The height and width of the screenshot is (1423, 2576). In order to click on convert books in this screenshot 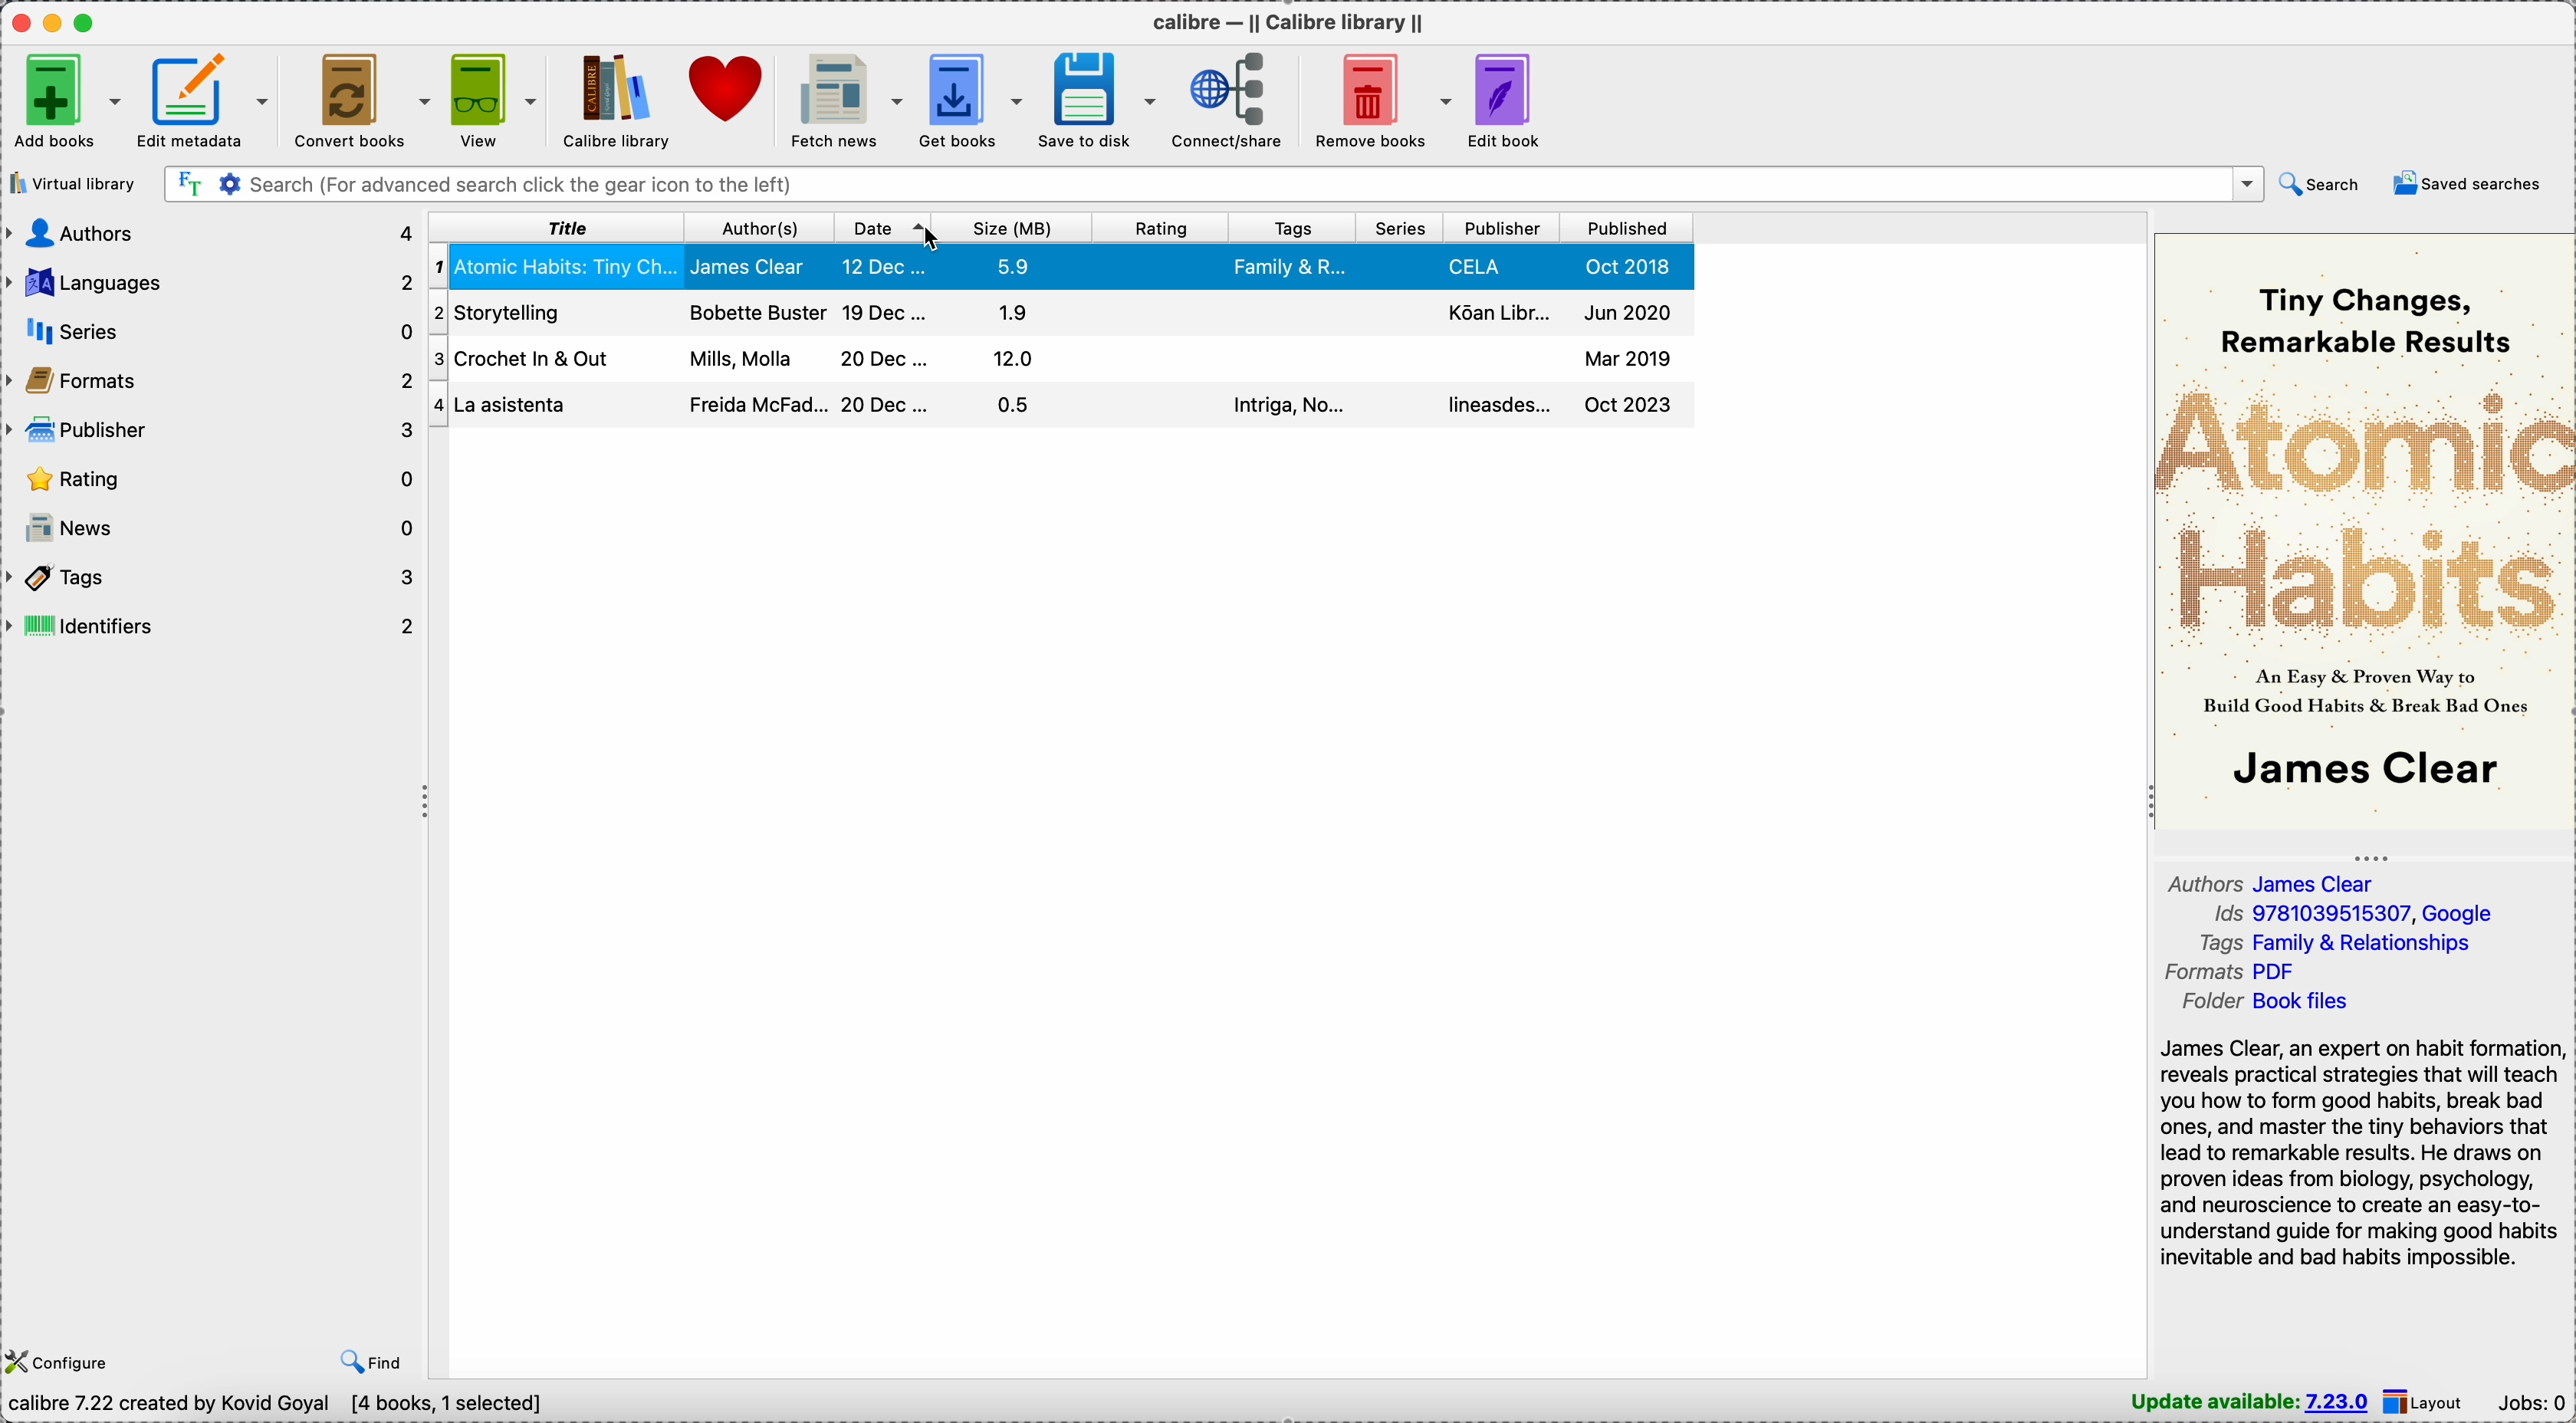, I will do `click(364, 99)`.